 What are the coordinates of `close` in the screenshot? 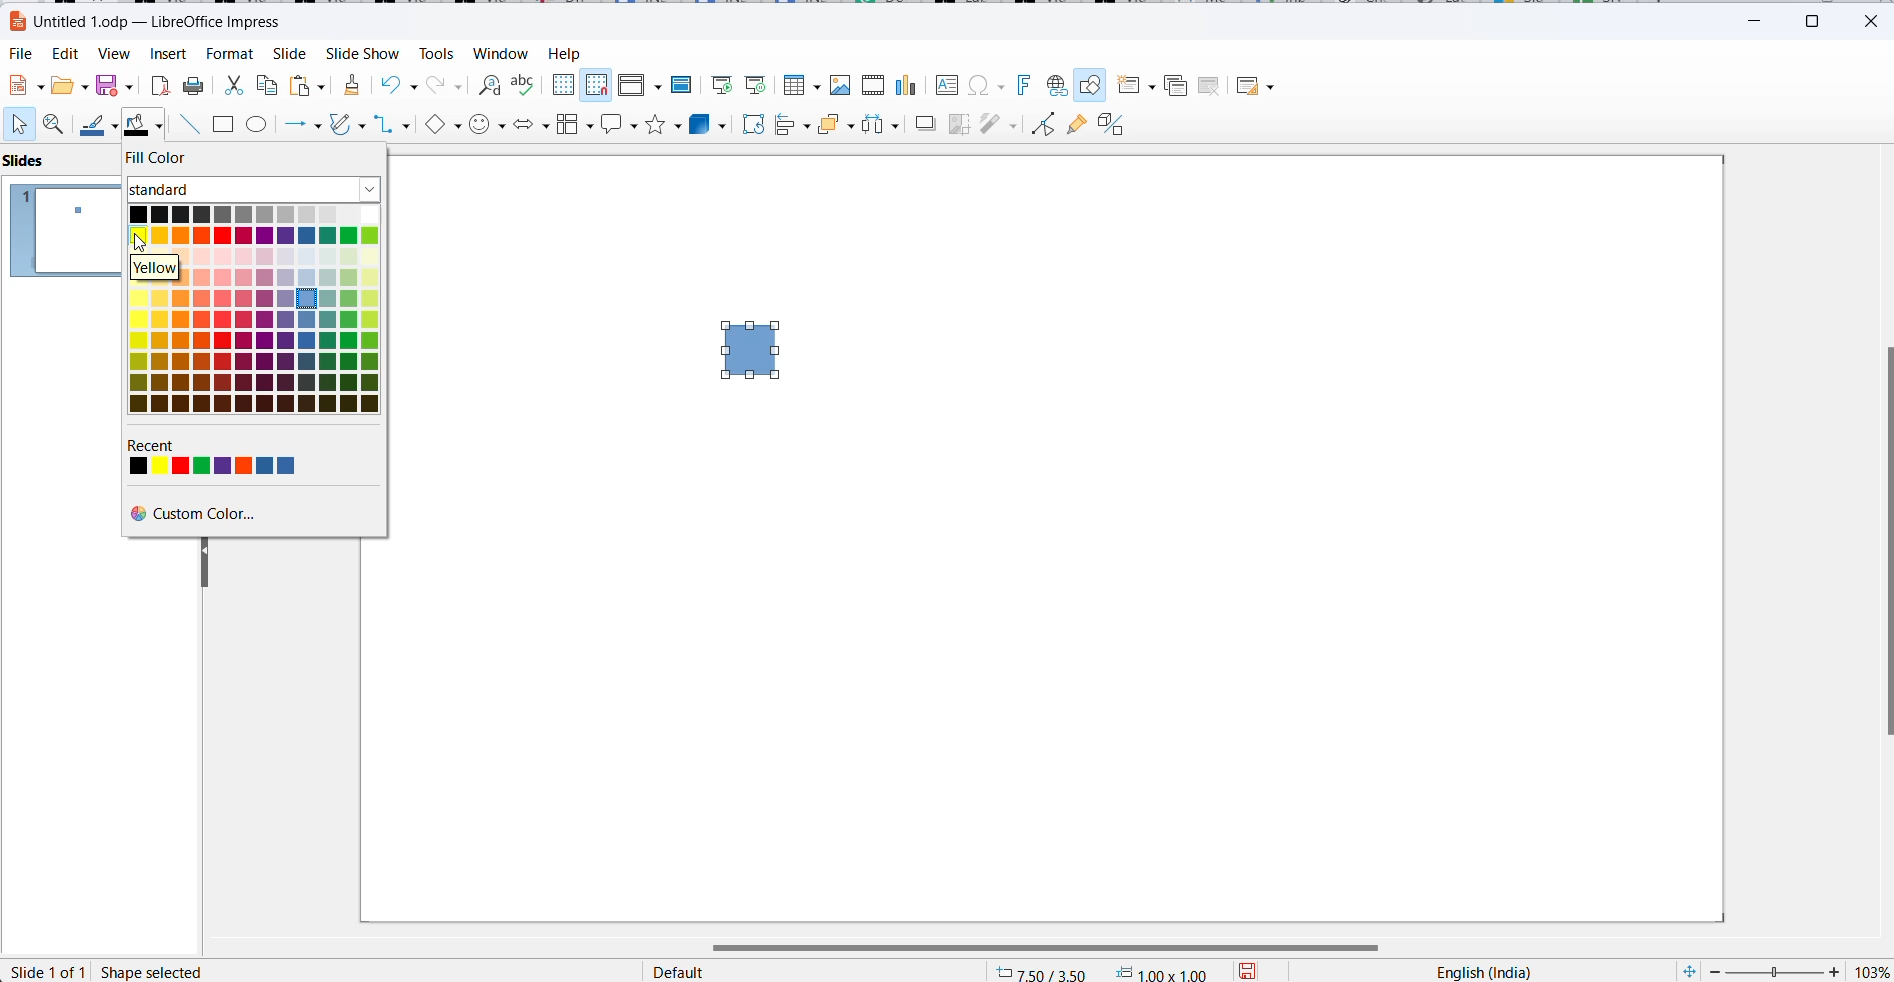 It's located at (1872, 20).